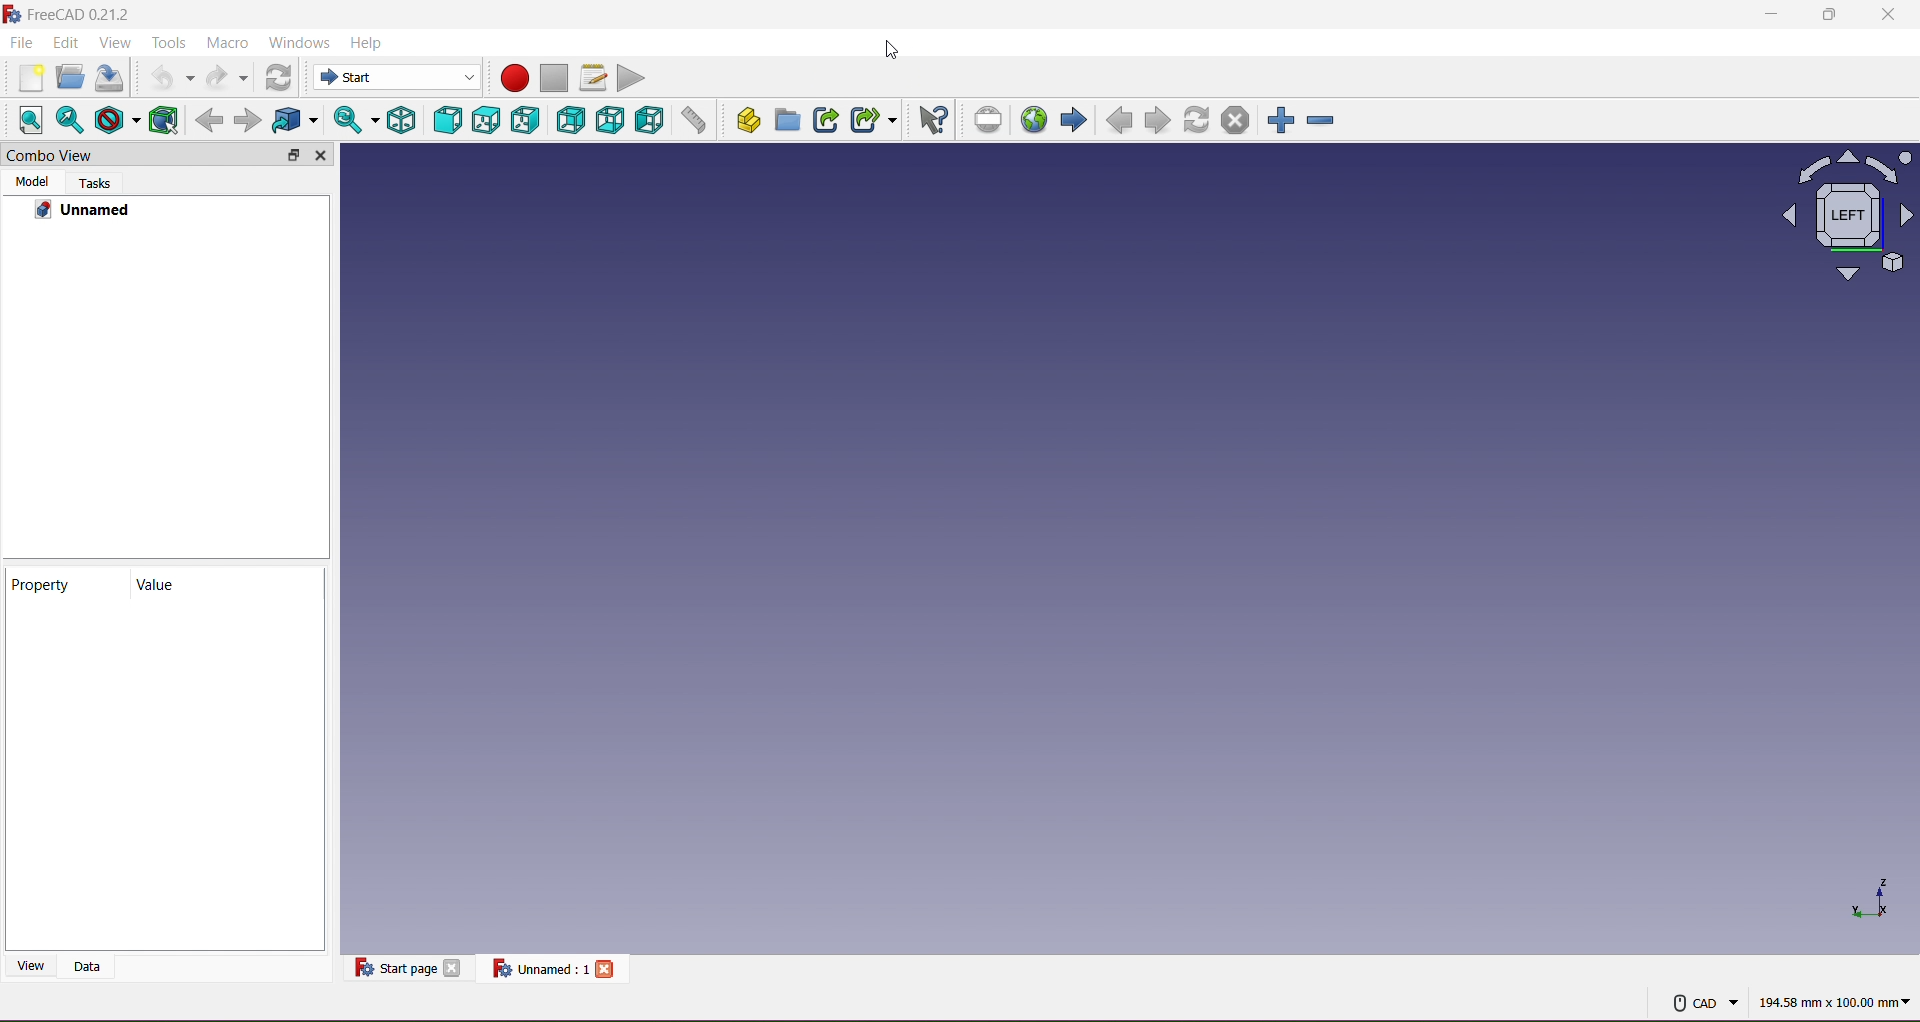 The image size is (1920, 1022). Describe the element at coordinates (1832, 999) in the screenshot. I see `Measurement in mm ` at that location.